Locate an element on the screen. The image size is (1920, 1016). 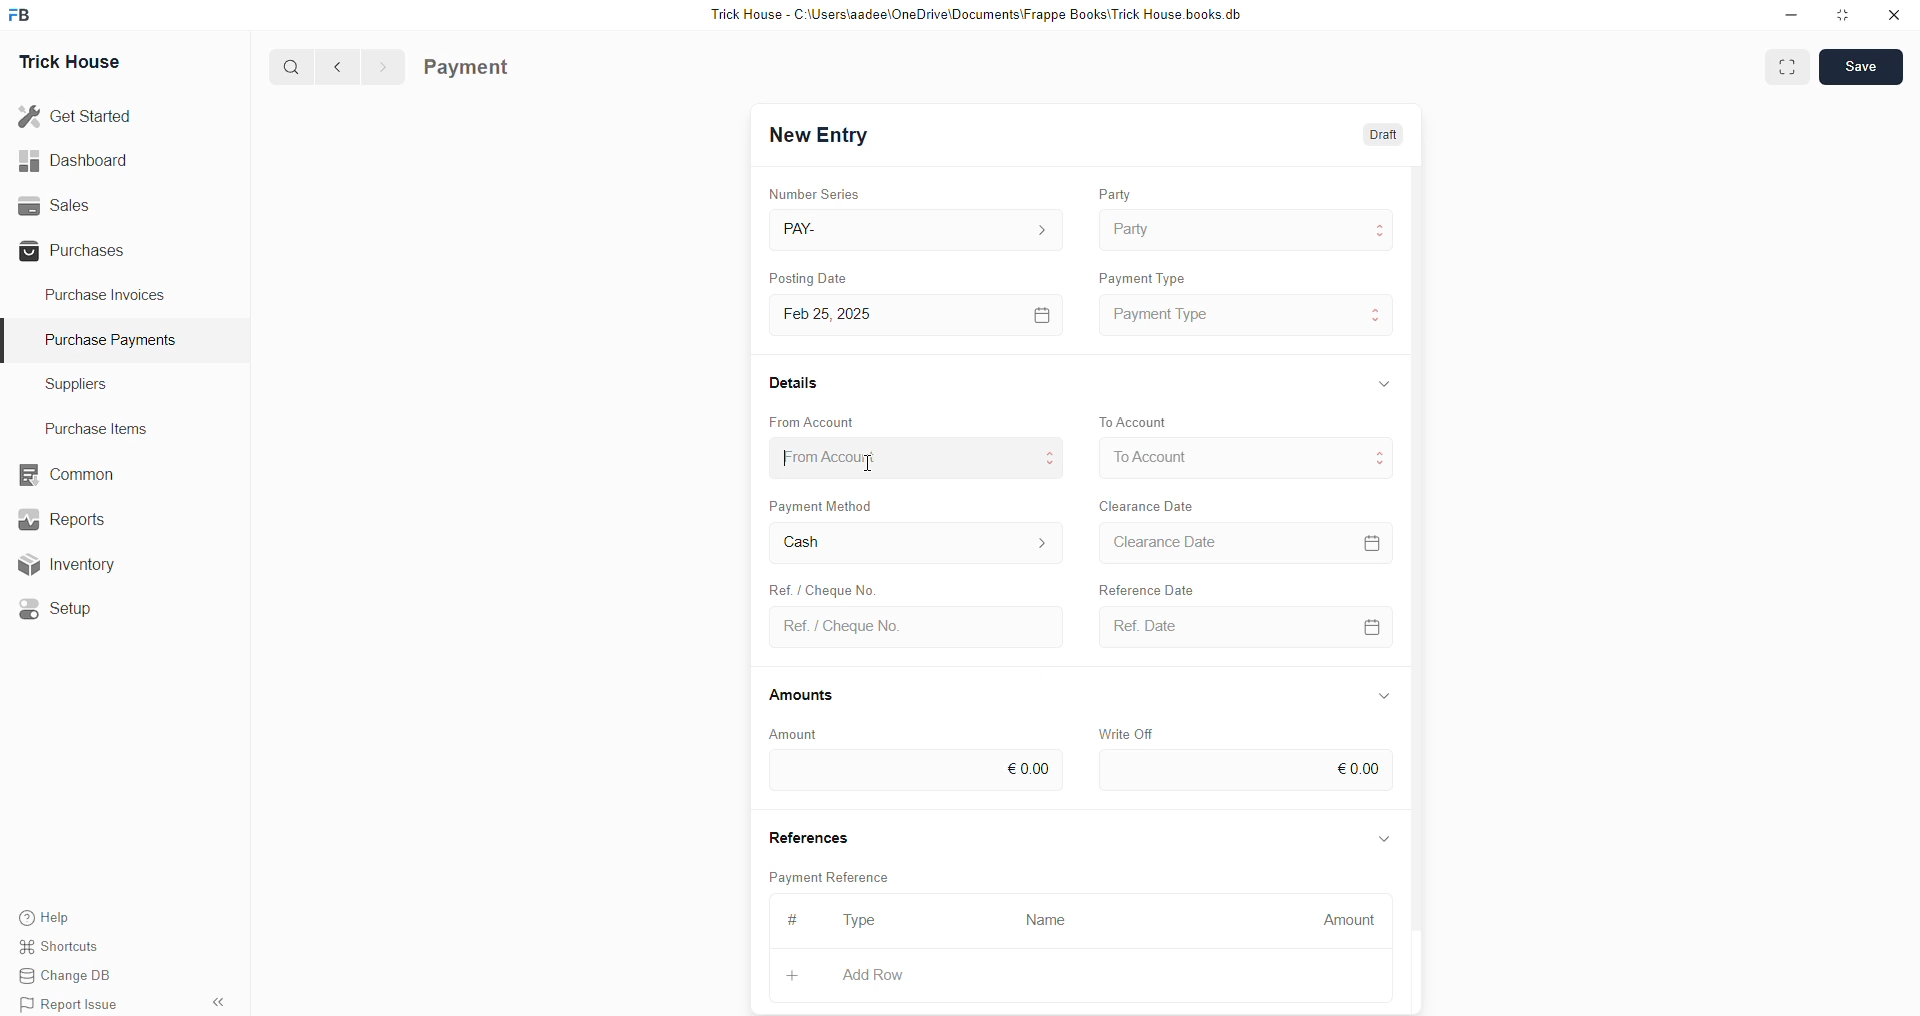
 Get Started is located at coordinates (76, 114).